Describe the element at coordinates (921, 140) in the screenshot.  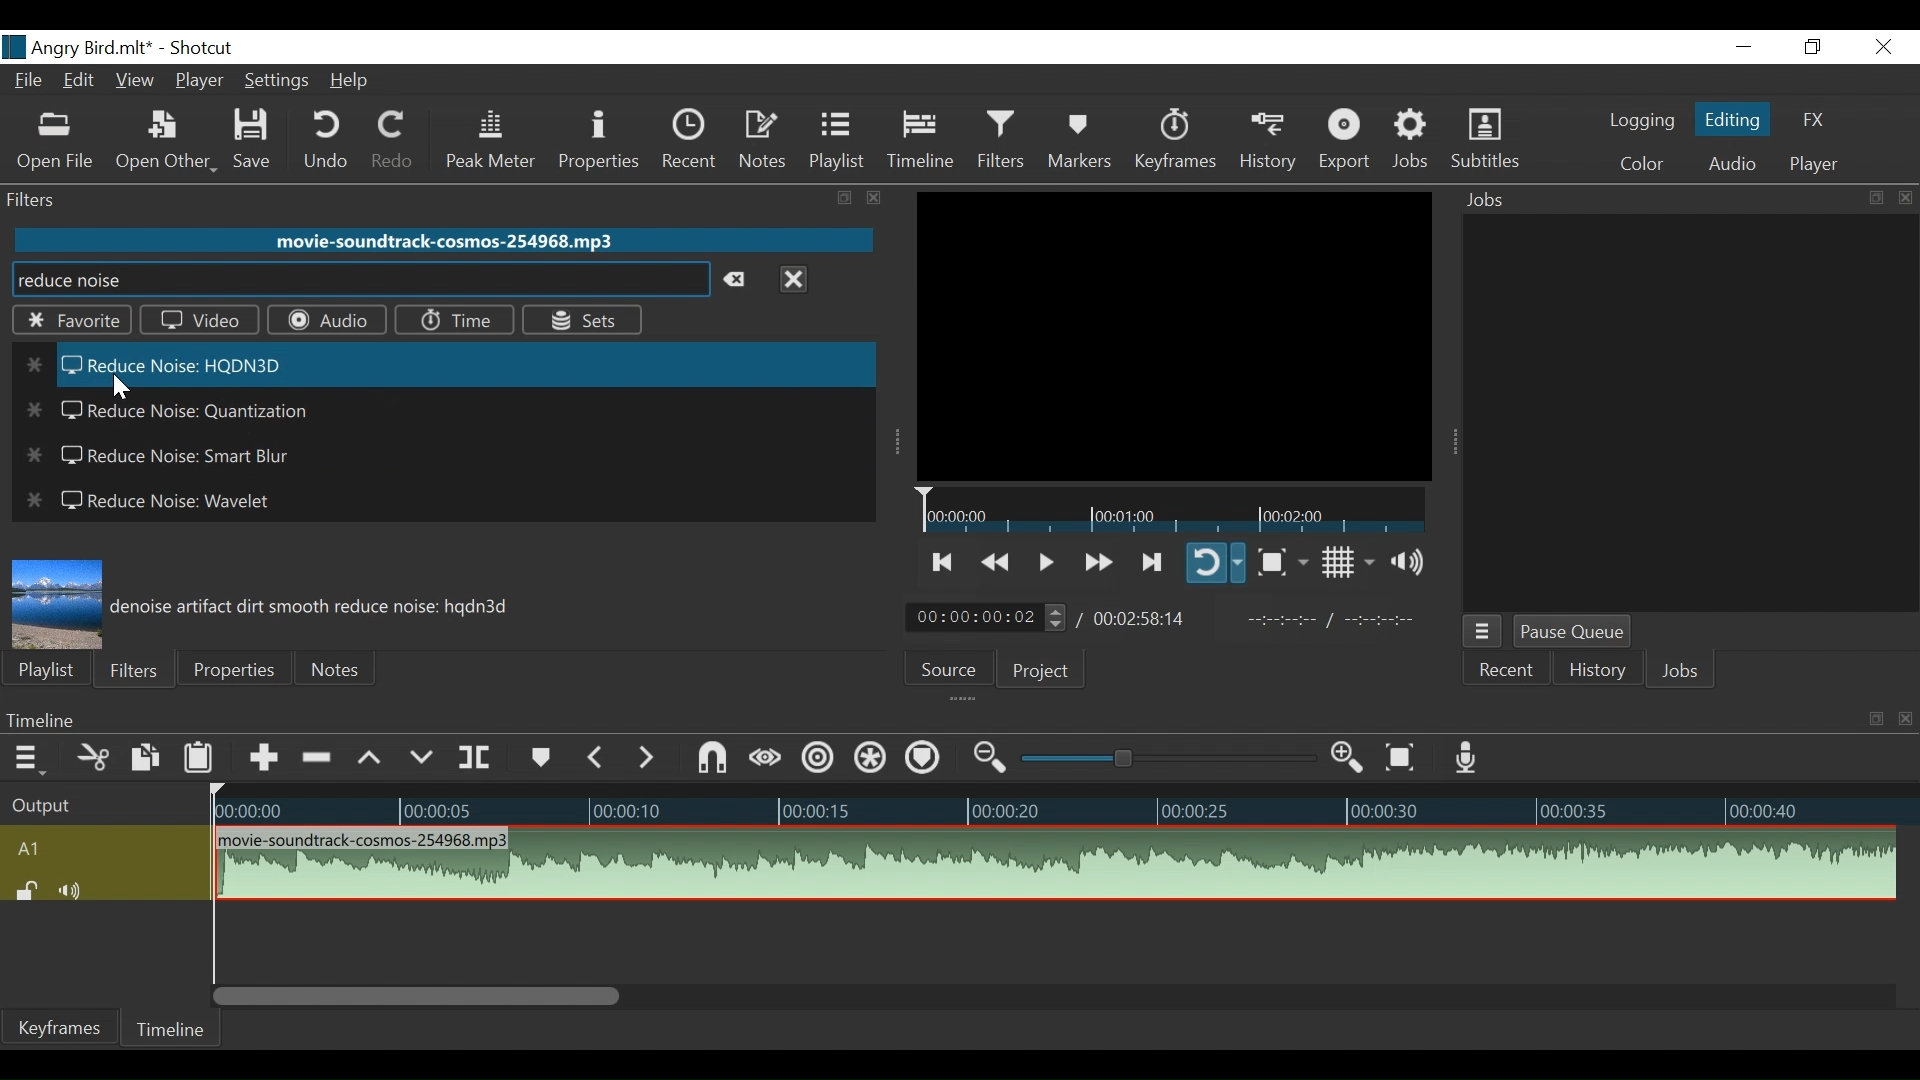
I see `Timeline` at that location.